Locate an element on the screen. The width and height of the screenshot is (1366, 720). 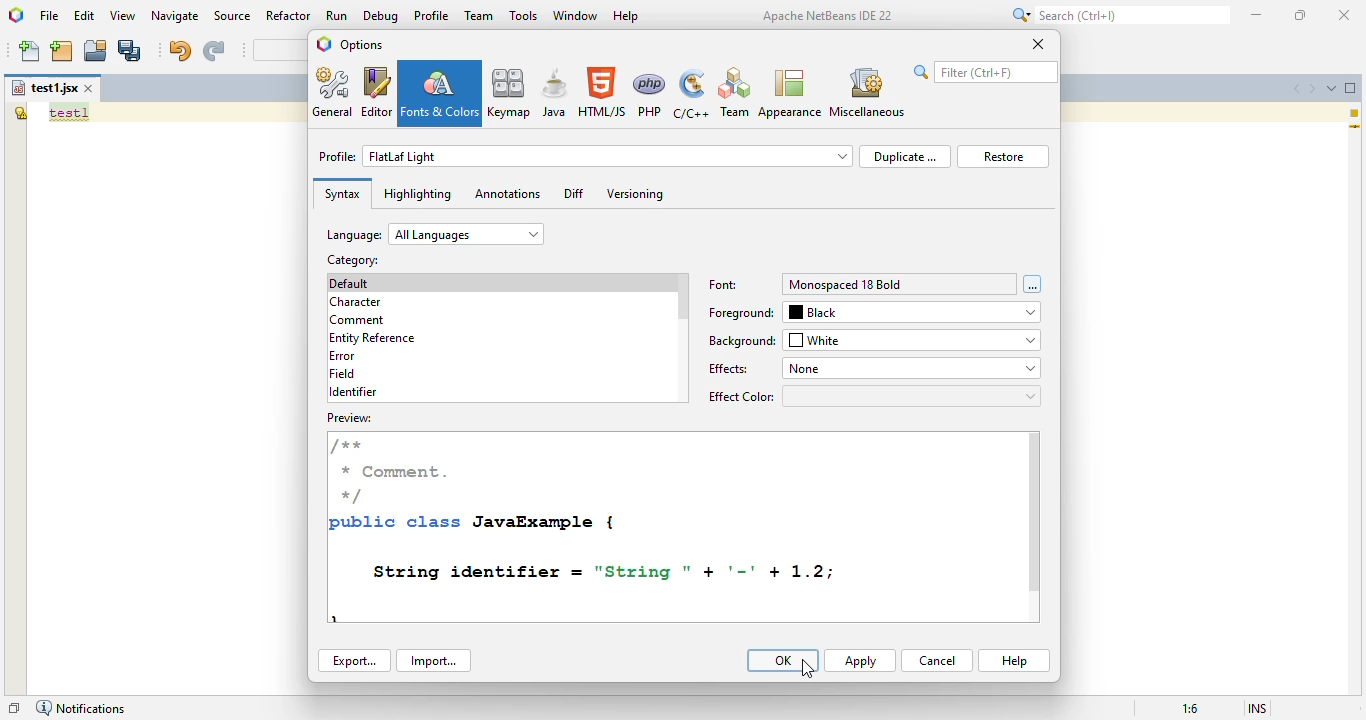
open project is located at coordinates (96, 51).